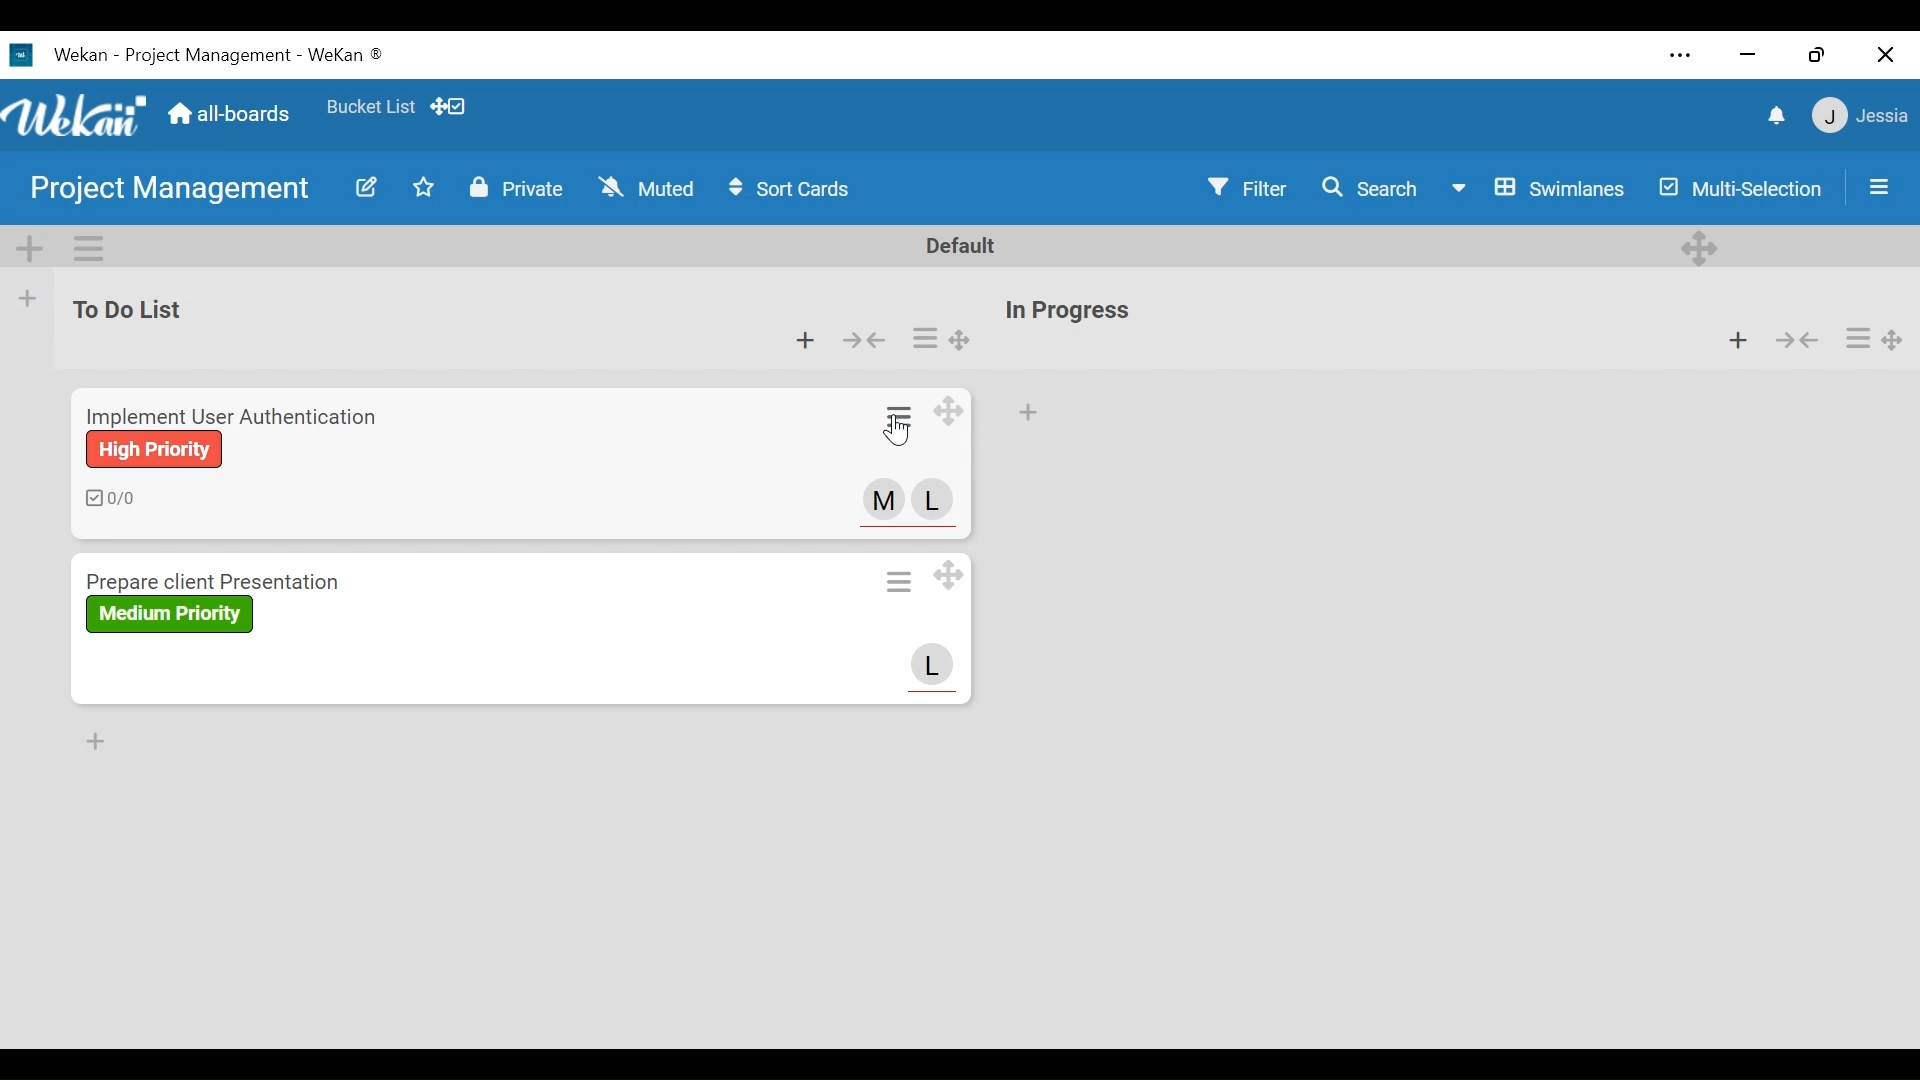 Image resolution: width=1920 pixels, height=1080 pixels. Describe the element at coordinates (1737, 187) in the screenshot. I see `Multi-Selection` at that location.